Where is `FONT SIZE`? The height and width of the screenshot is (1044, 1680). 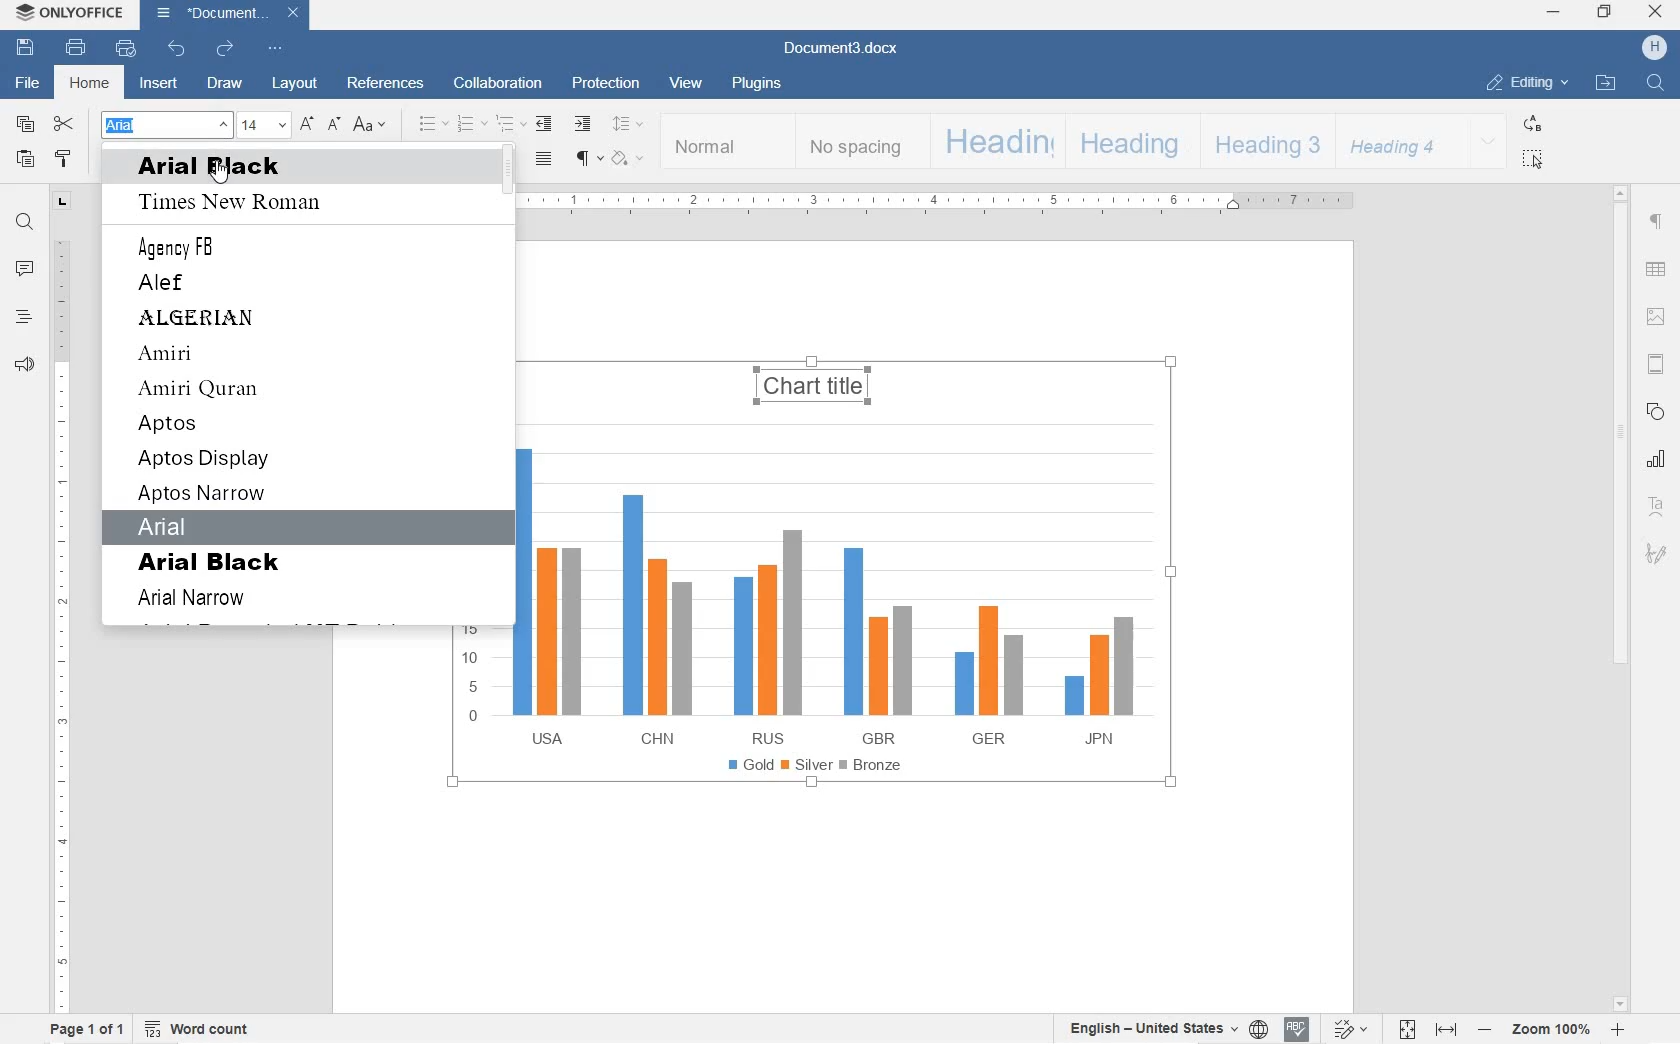
FONT SIZE is located at coordinates (264, 125).